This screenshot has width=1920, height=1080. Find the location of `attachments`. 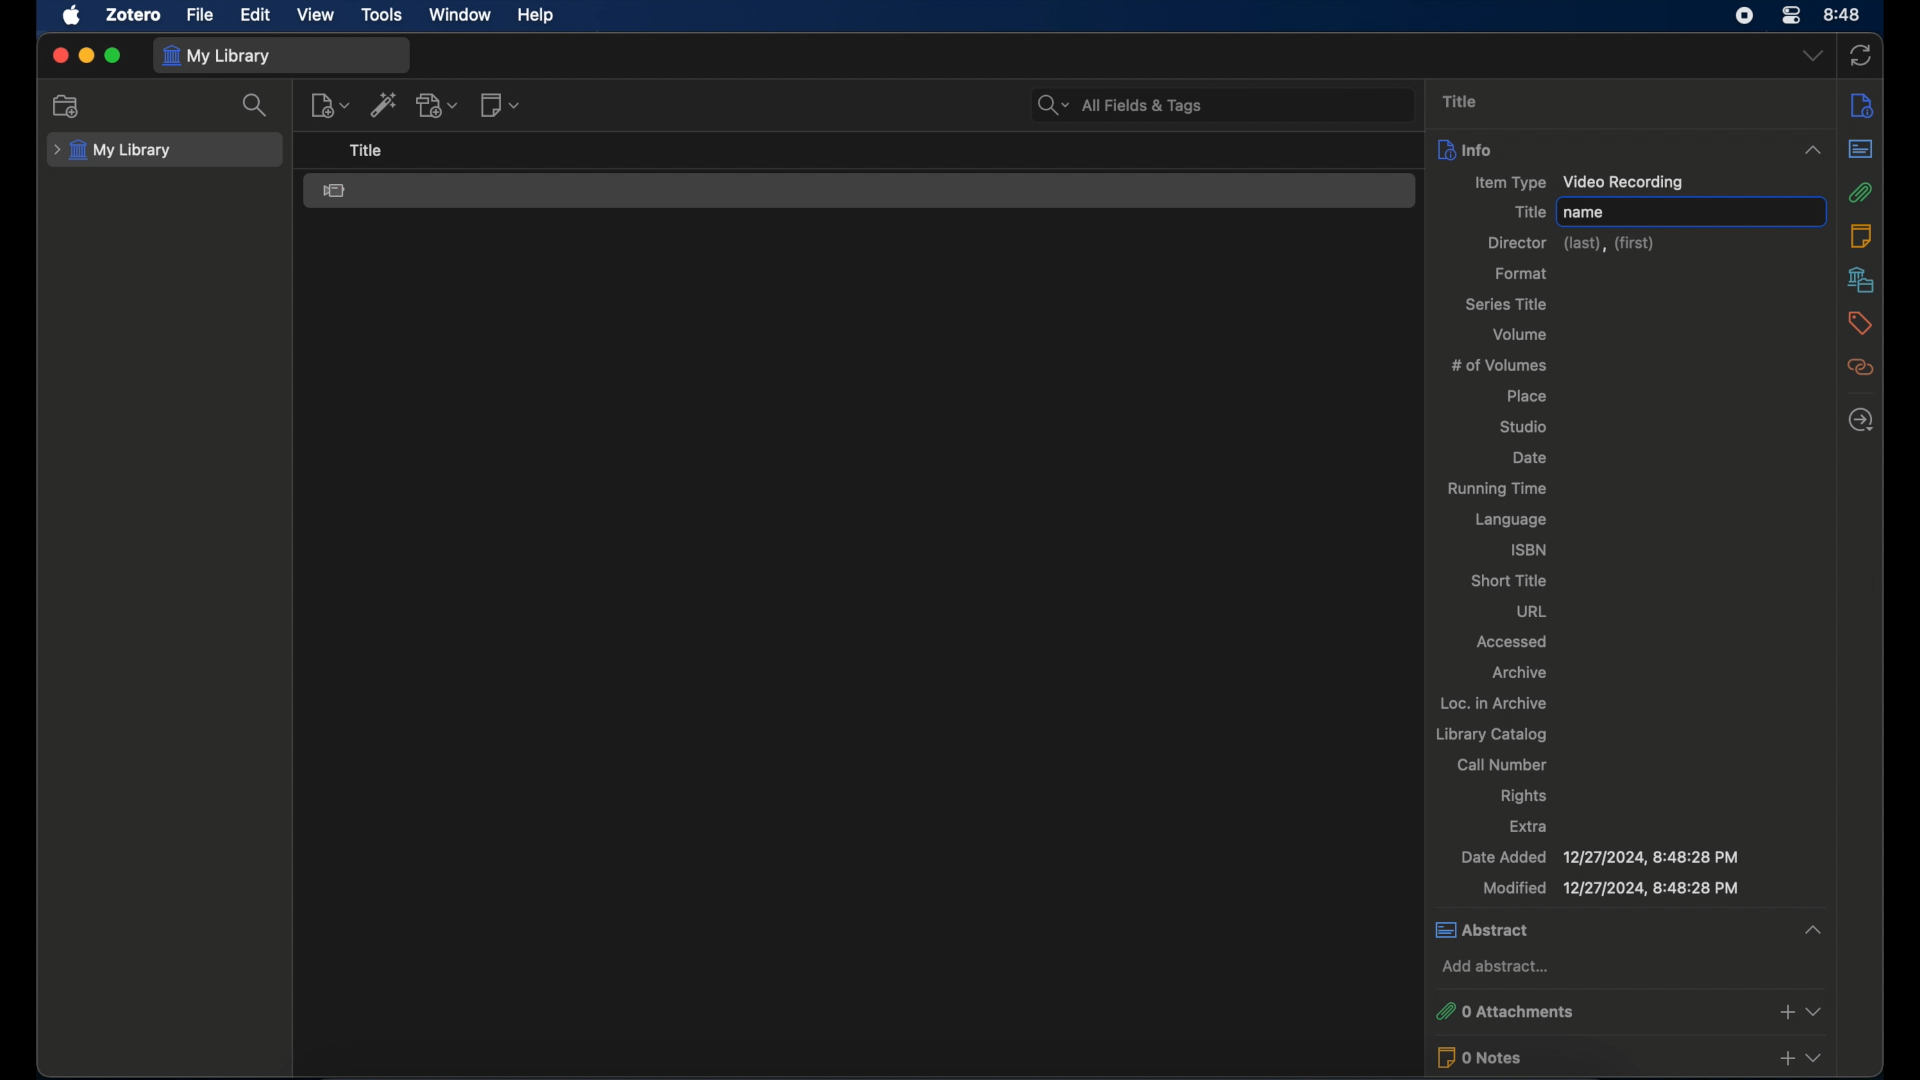

attachments is located at coordinates (1860, 192).